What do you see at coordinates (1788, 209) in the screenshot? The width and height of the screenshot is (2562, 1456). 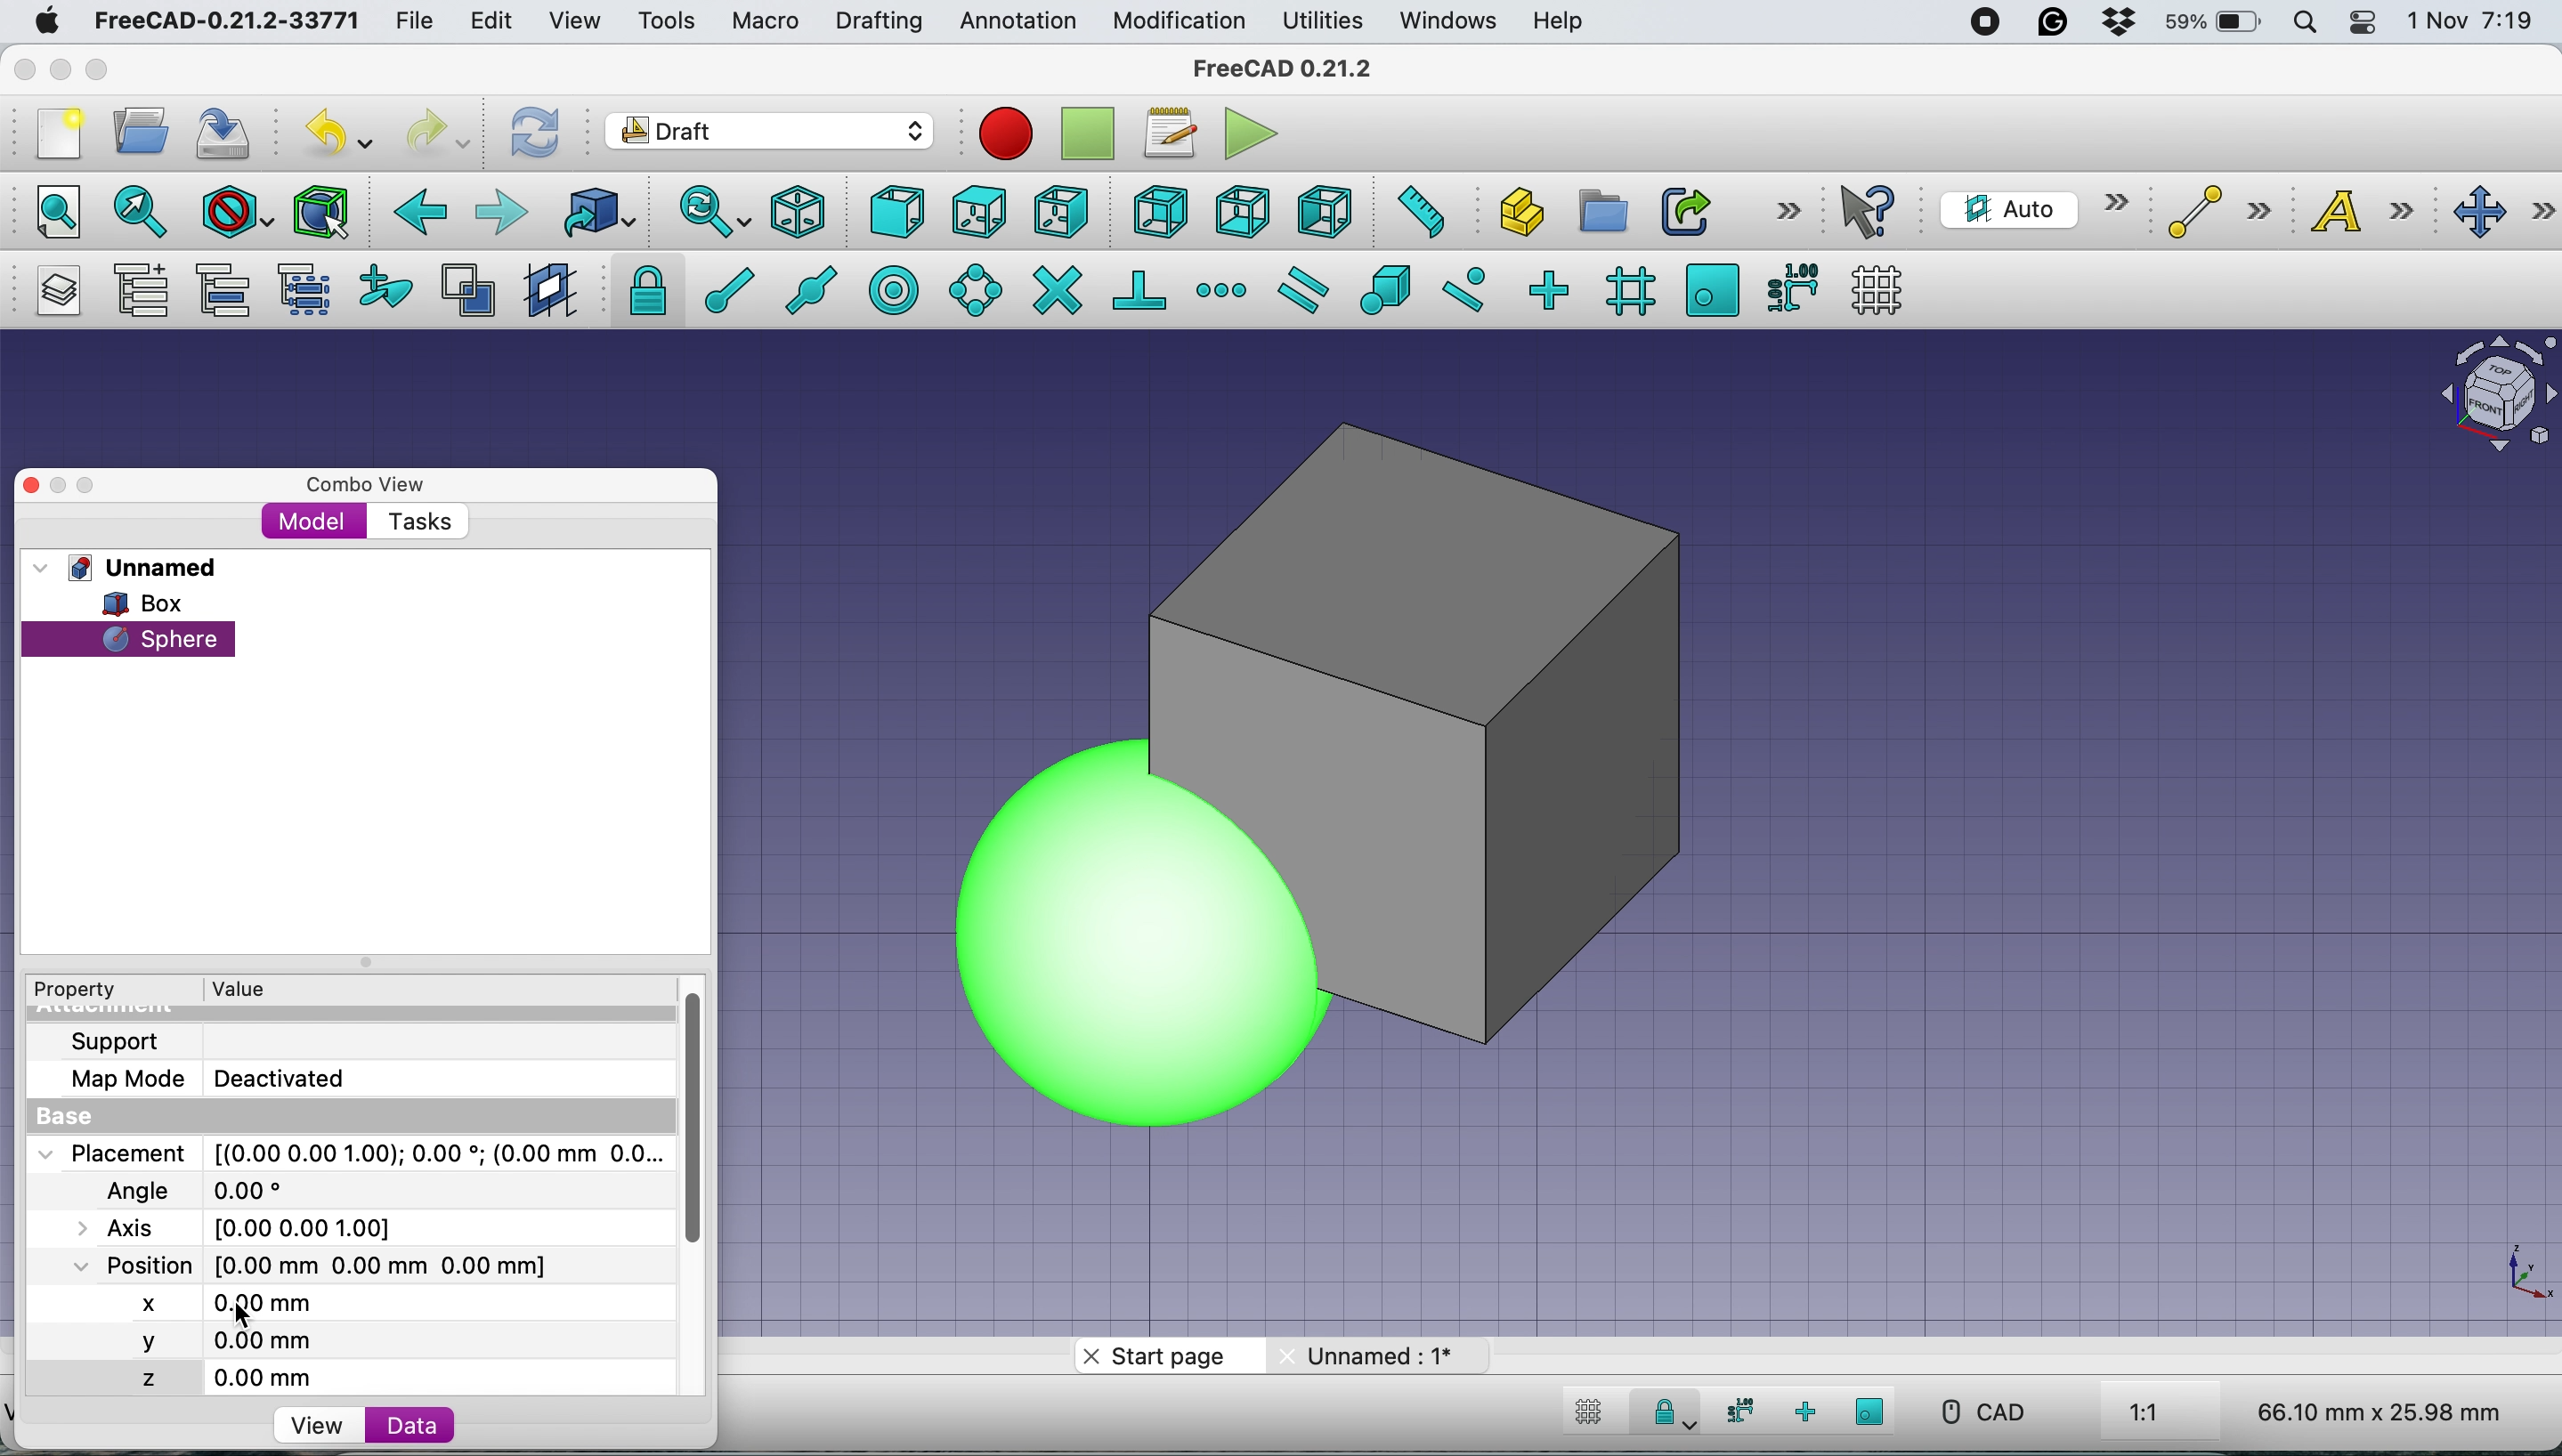 I see `more options` at bounding box center [1788, 209].